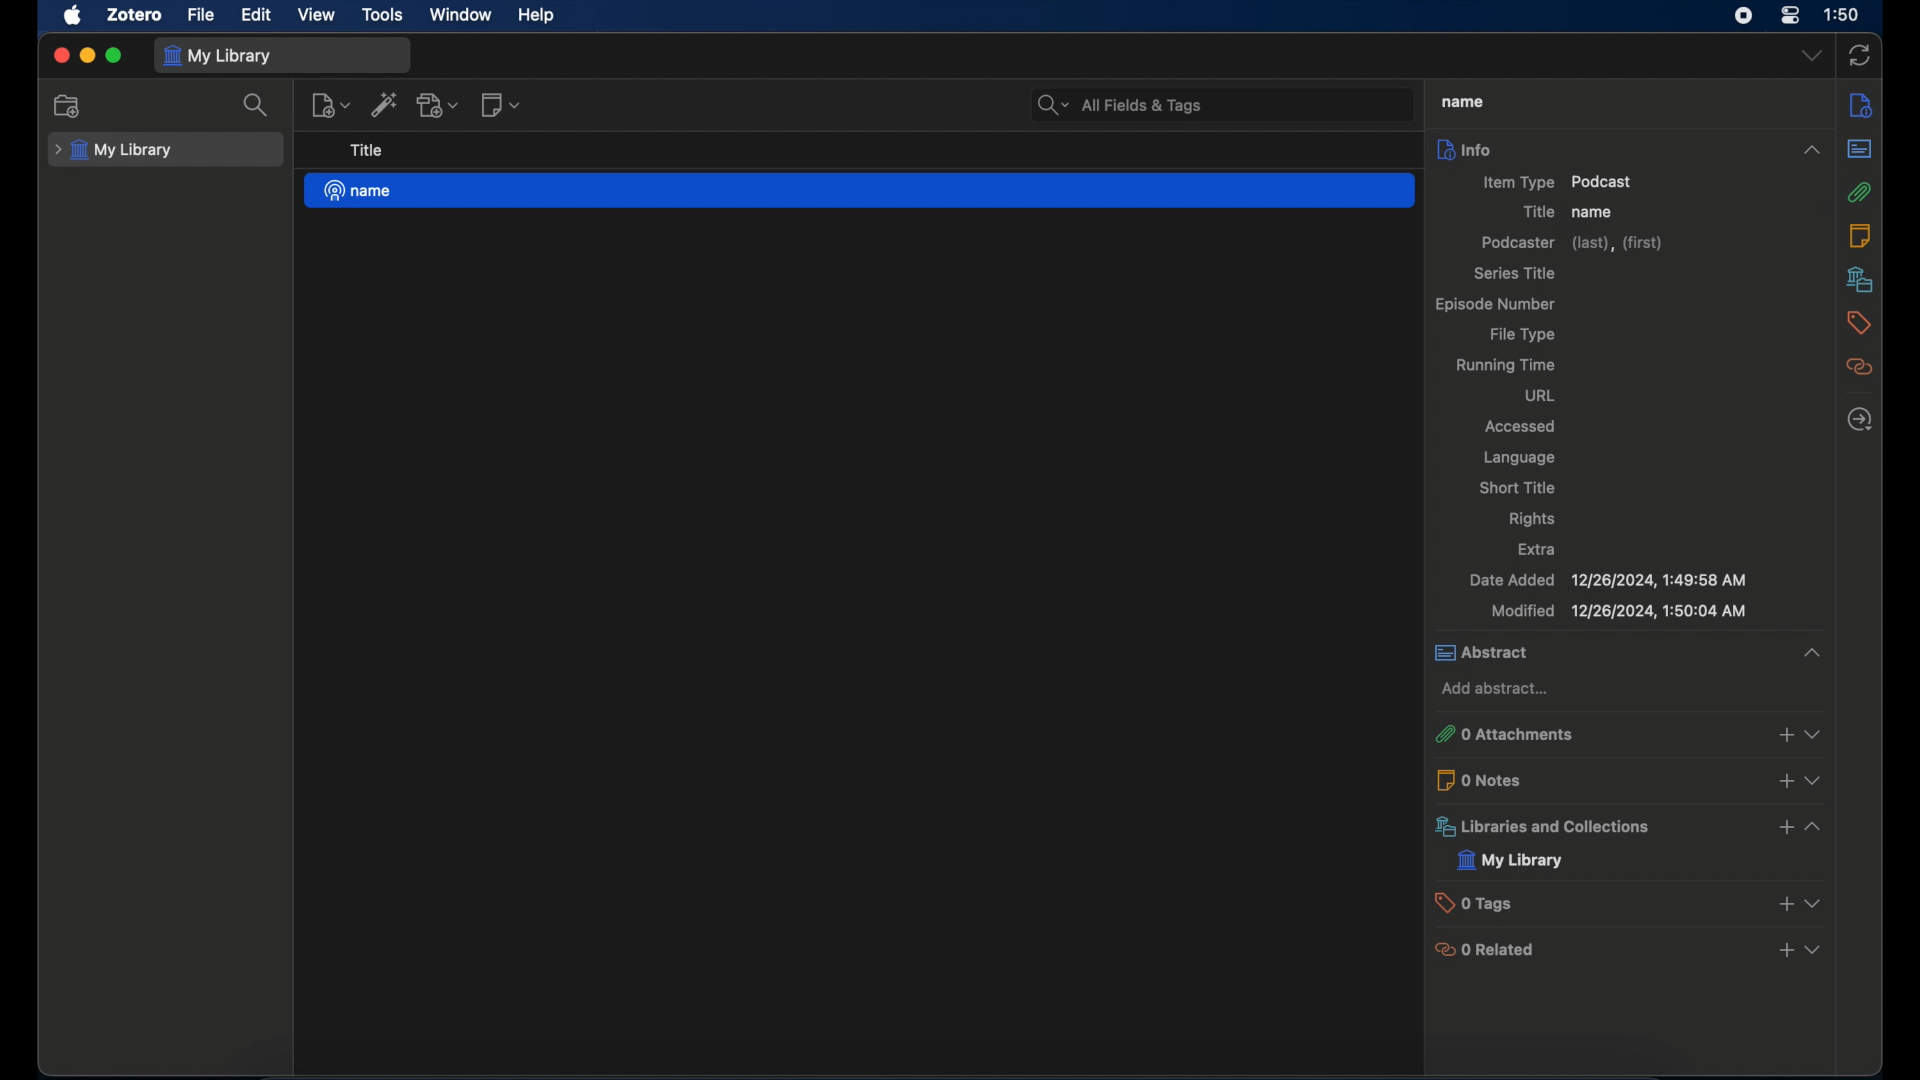  What do you see at coordinates (1522, 428) in the screenshot?
I see `accessed` at bounding box center [1522, 428].